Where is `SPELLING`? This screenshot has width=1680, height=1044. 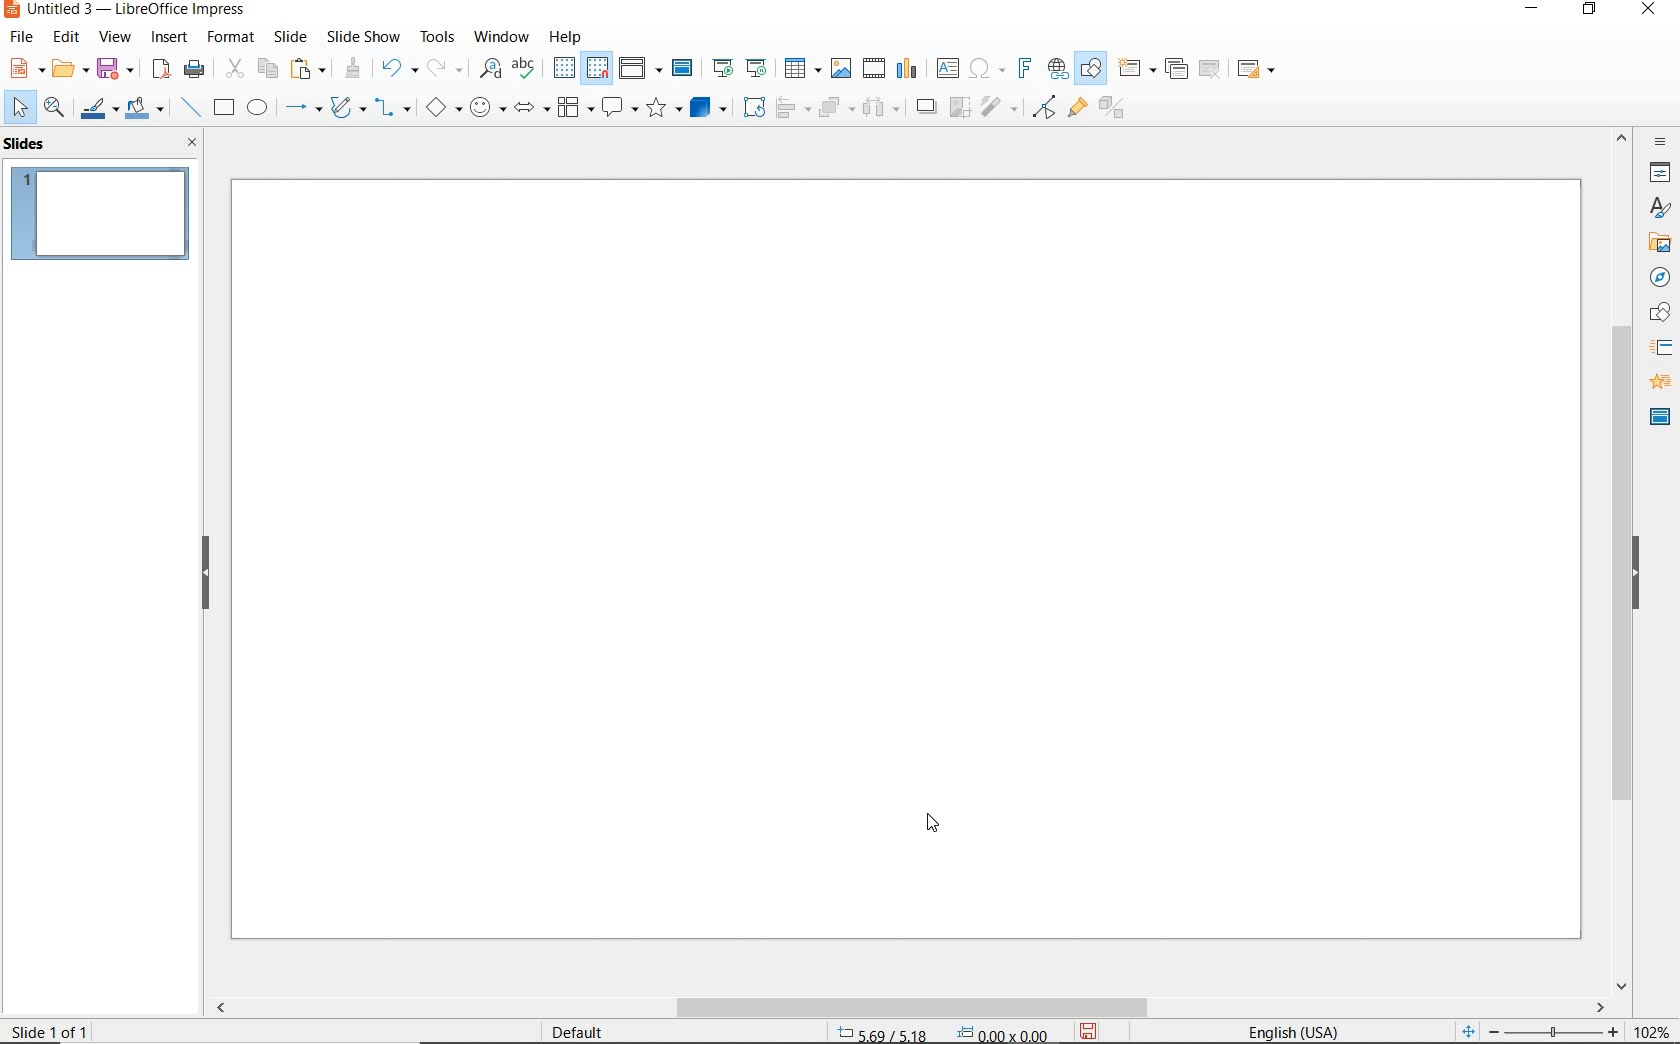 SPELLING is located at coordinates (525, 69).